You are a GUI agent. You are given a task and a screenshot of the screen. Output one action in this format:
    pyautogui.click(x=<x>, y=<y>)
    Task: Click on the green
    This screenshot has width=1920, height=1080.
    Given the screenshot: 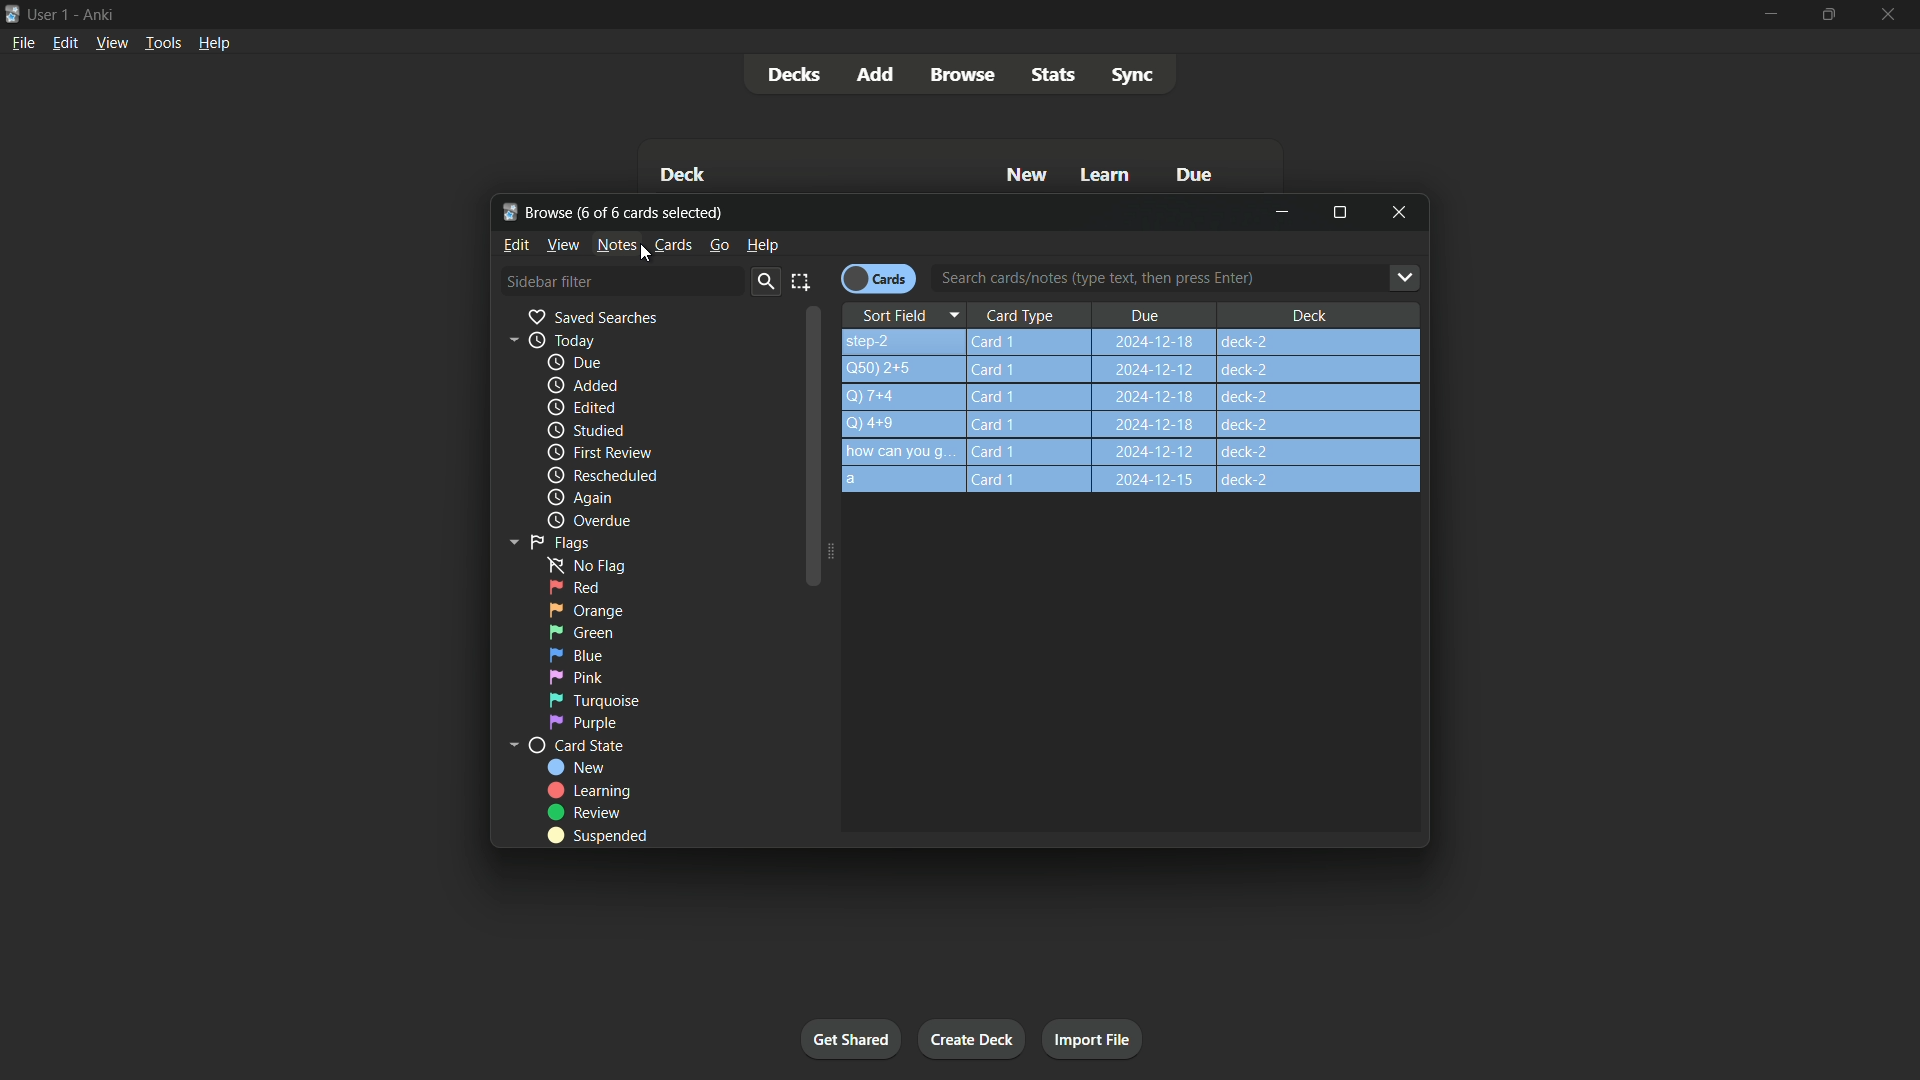 What is the action you would take?
    pyautogui.click(x=581, y=633)
    